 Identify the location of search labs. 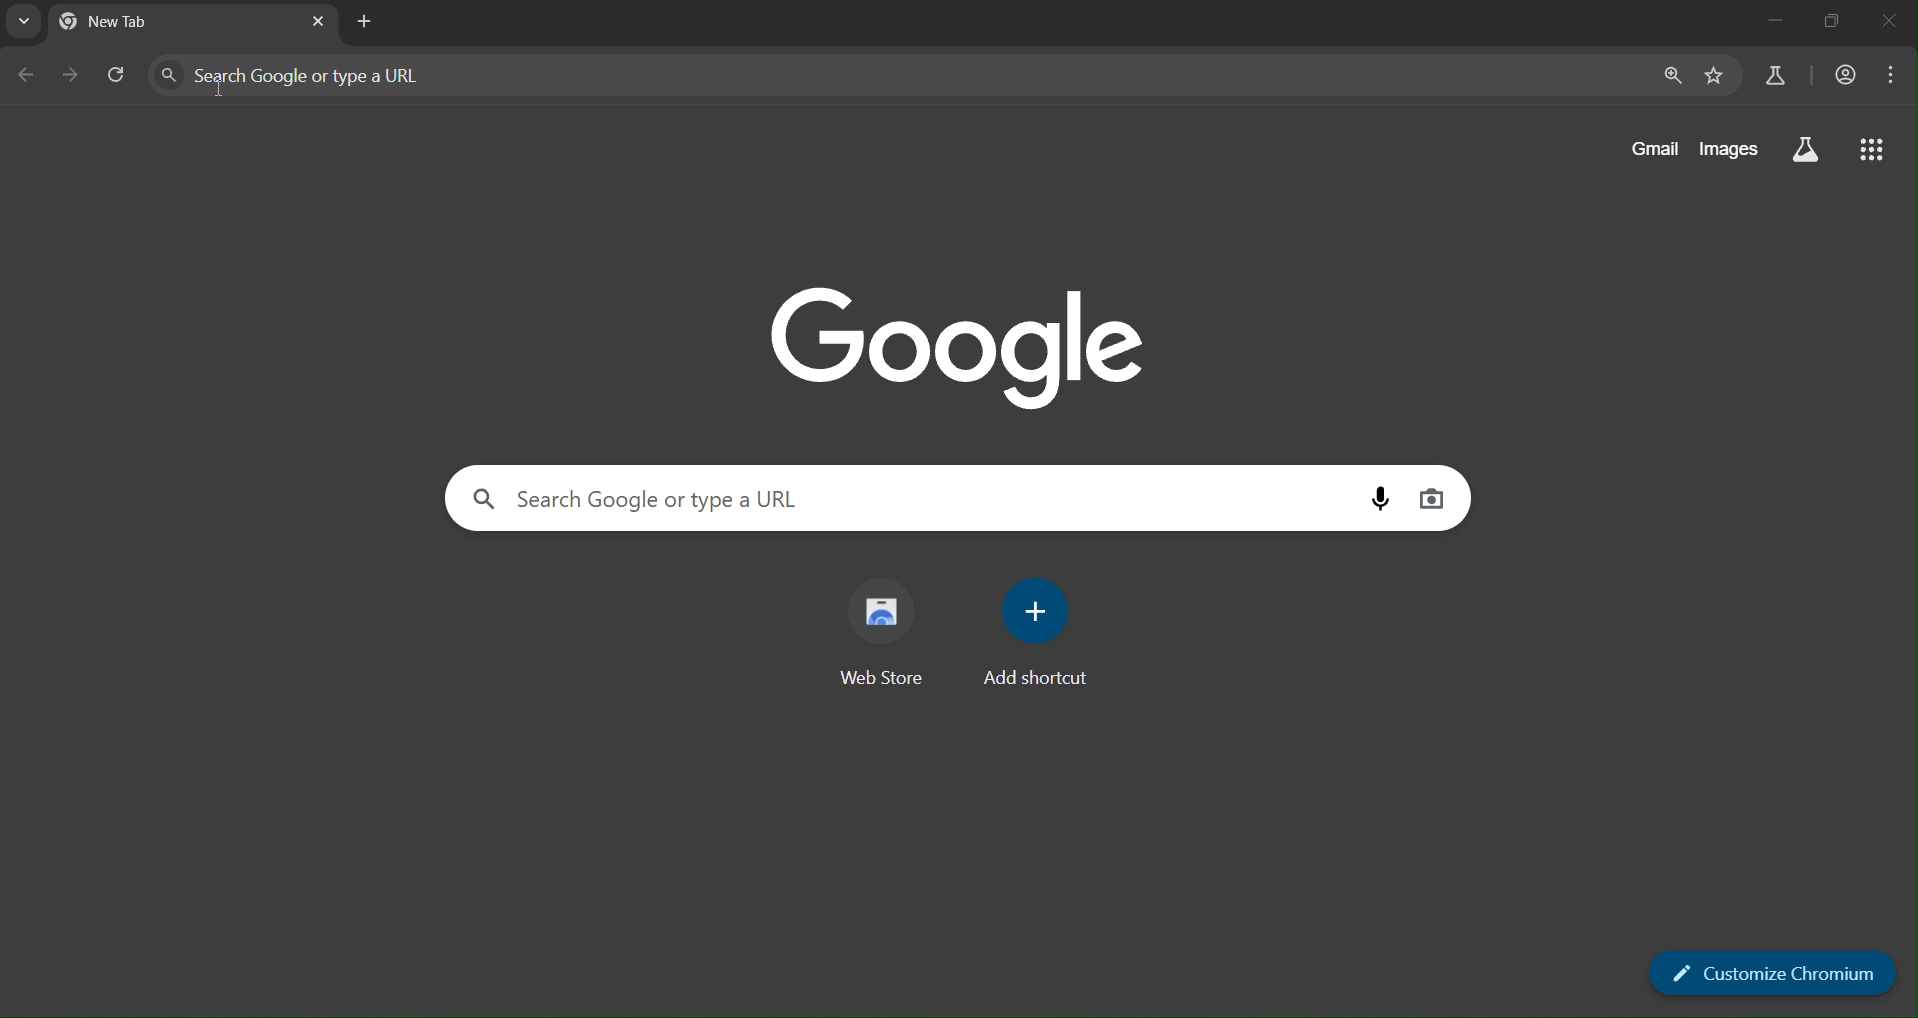
(1769, 76).